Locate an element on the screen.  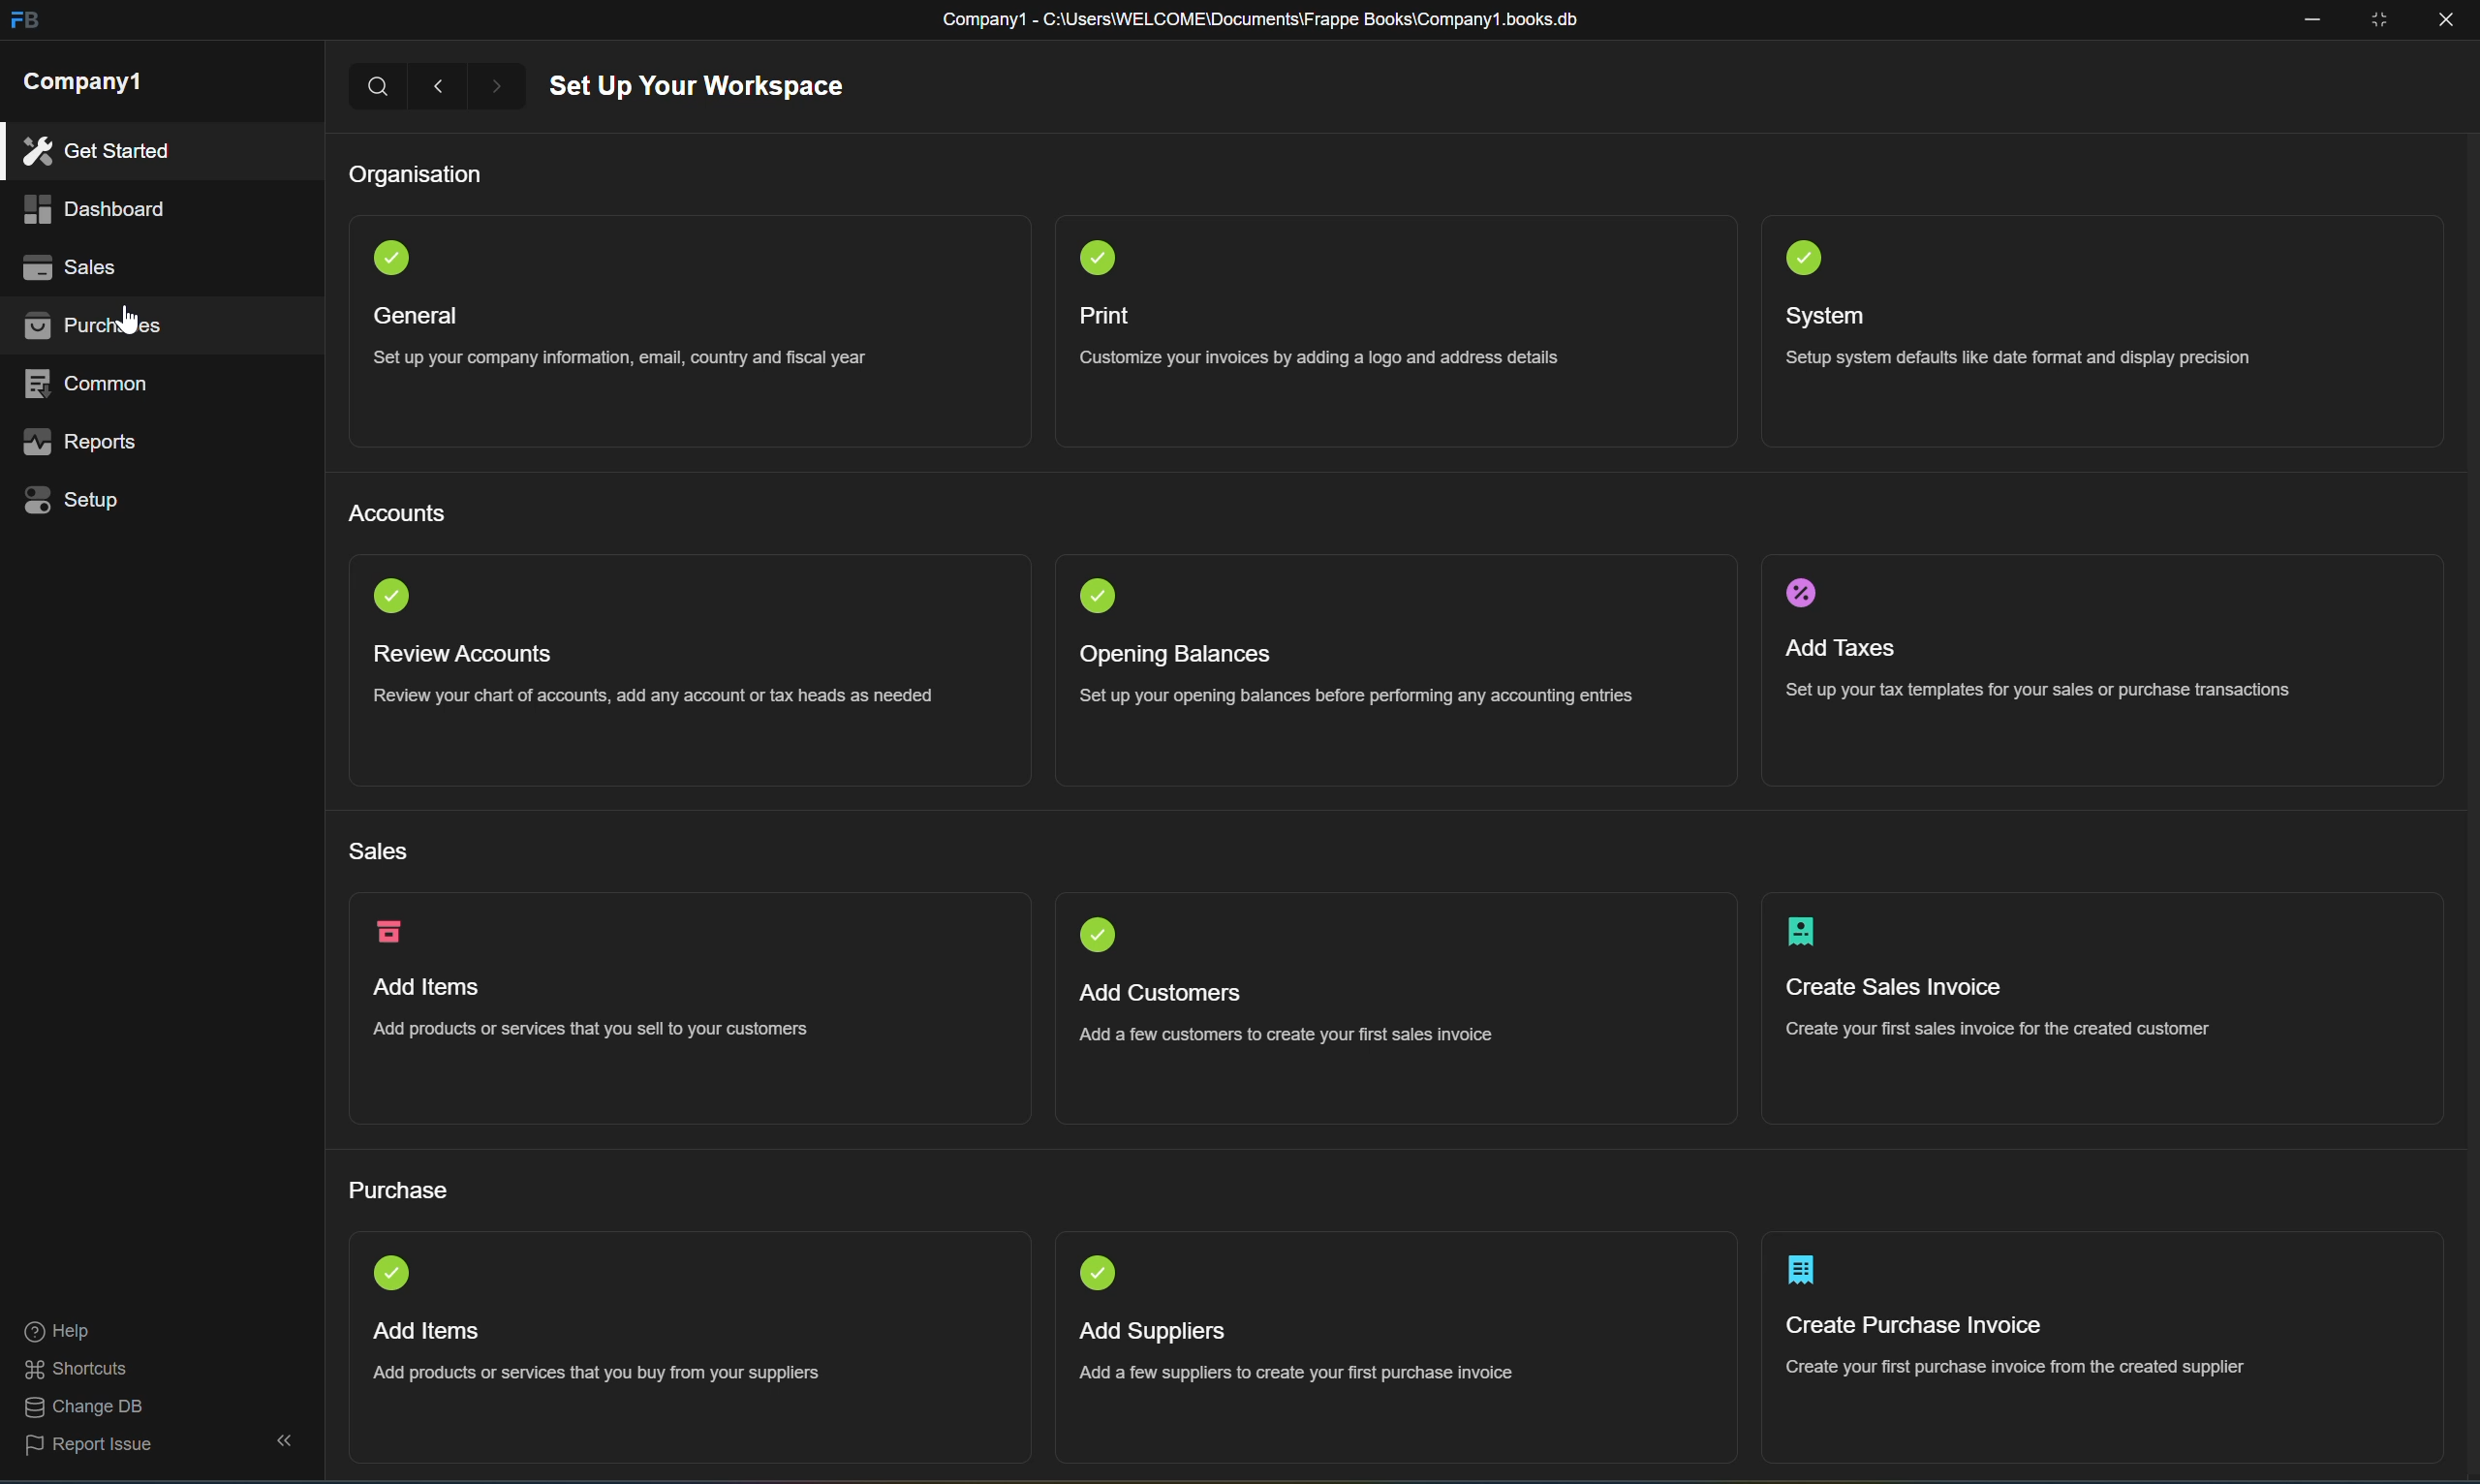
set up your company information, email, country and fiscal year is located at coordinates (613, 366).